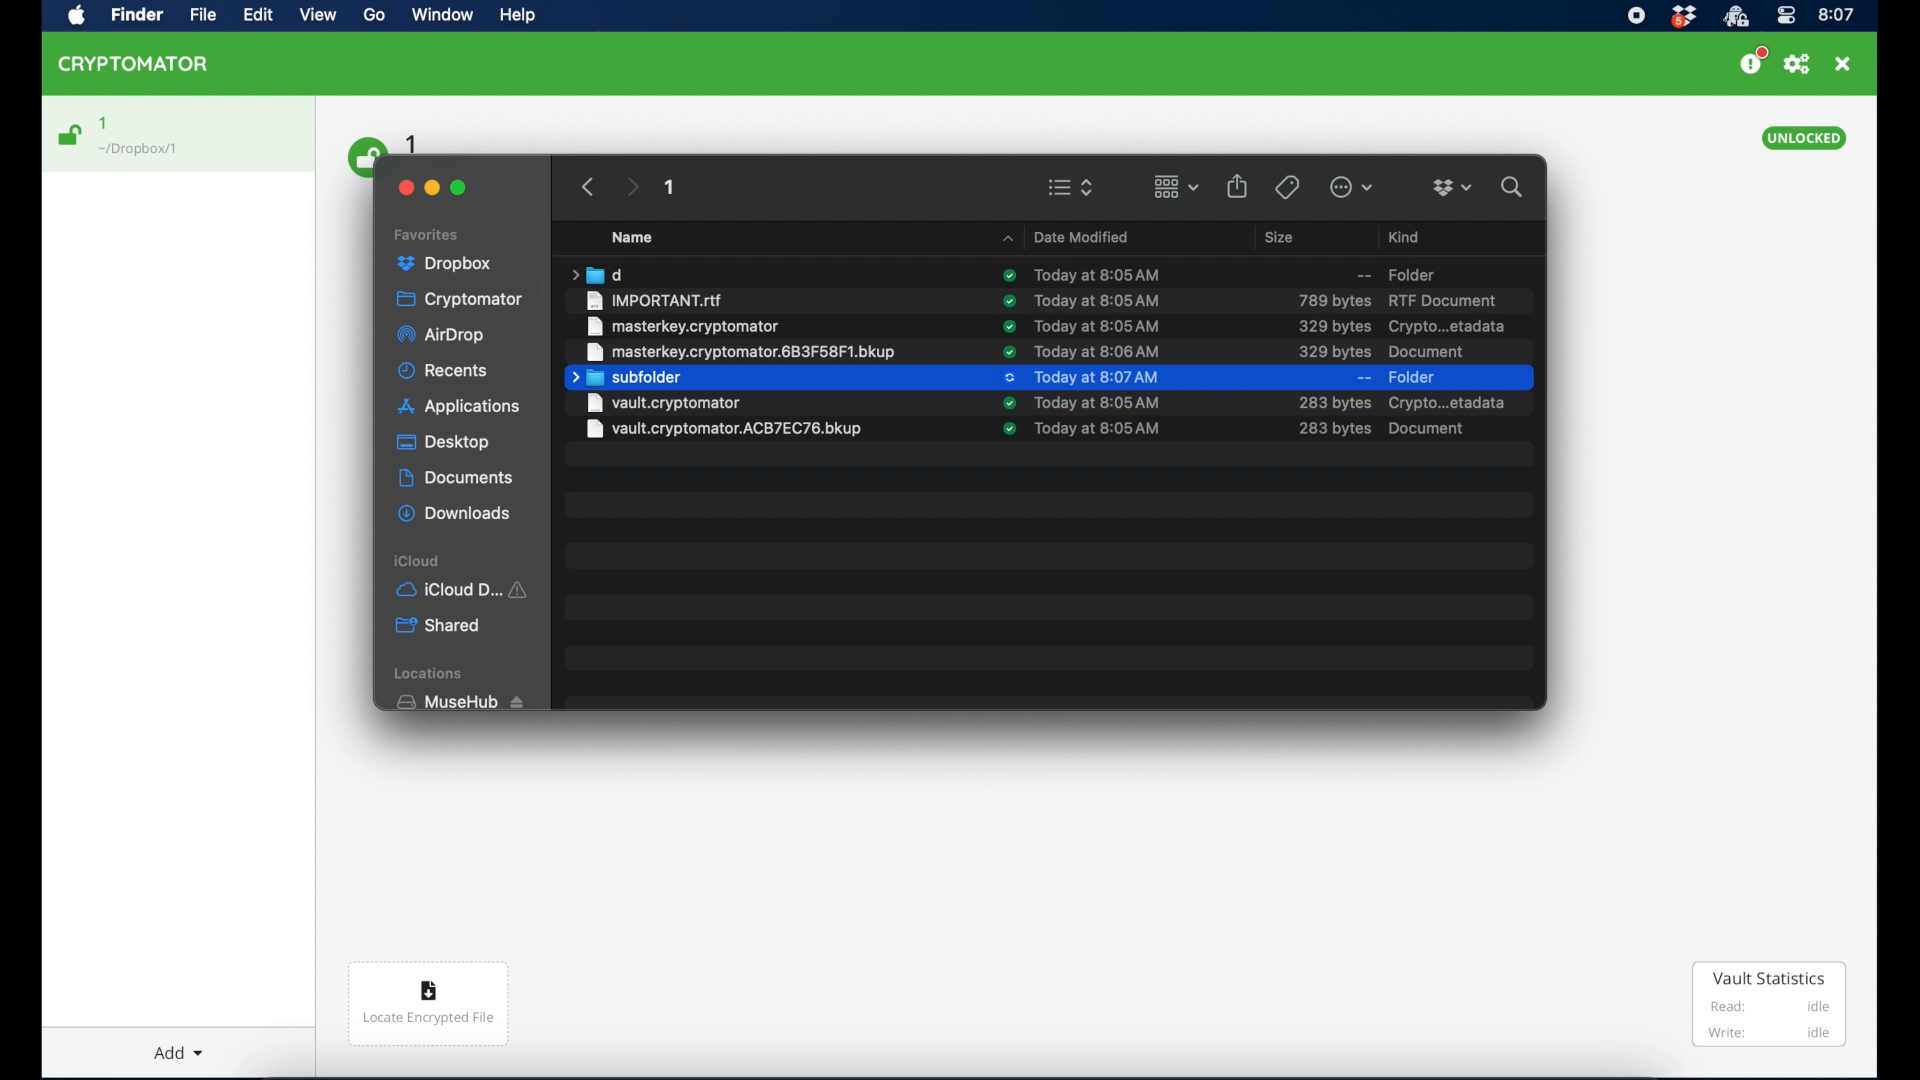  What do you see at coordinates (1843, 64) in the screenshot?
I see `close` at bounding box center [1843, 64].